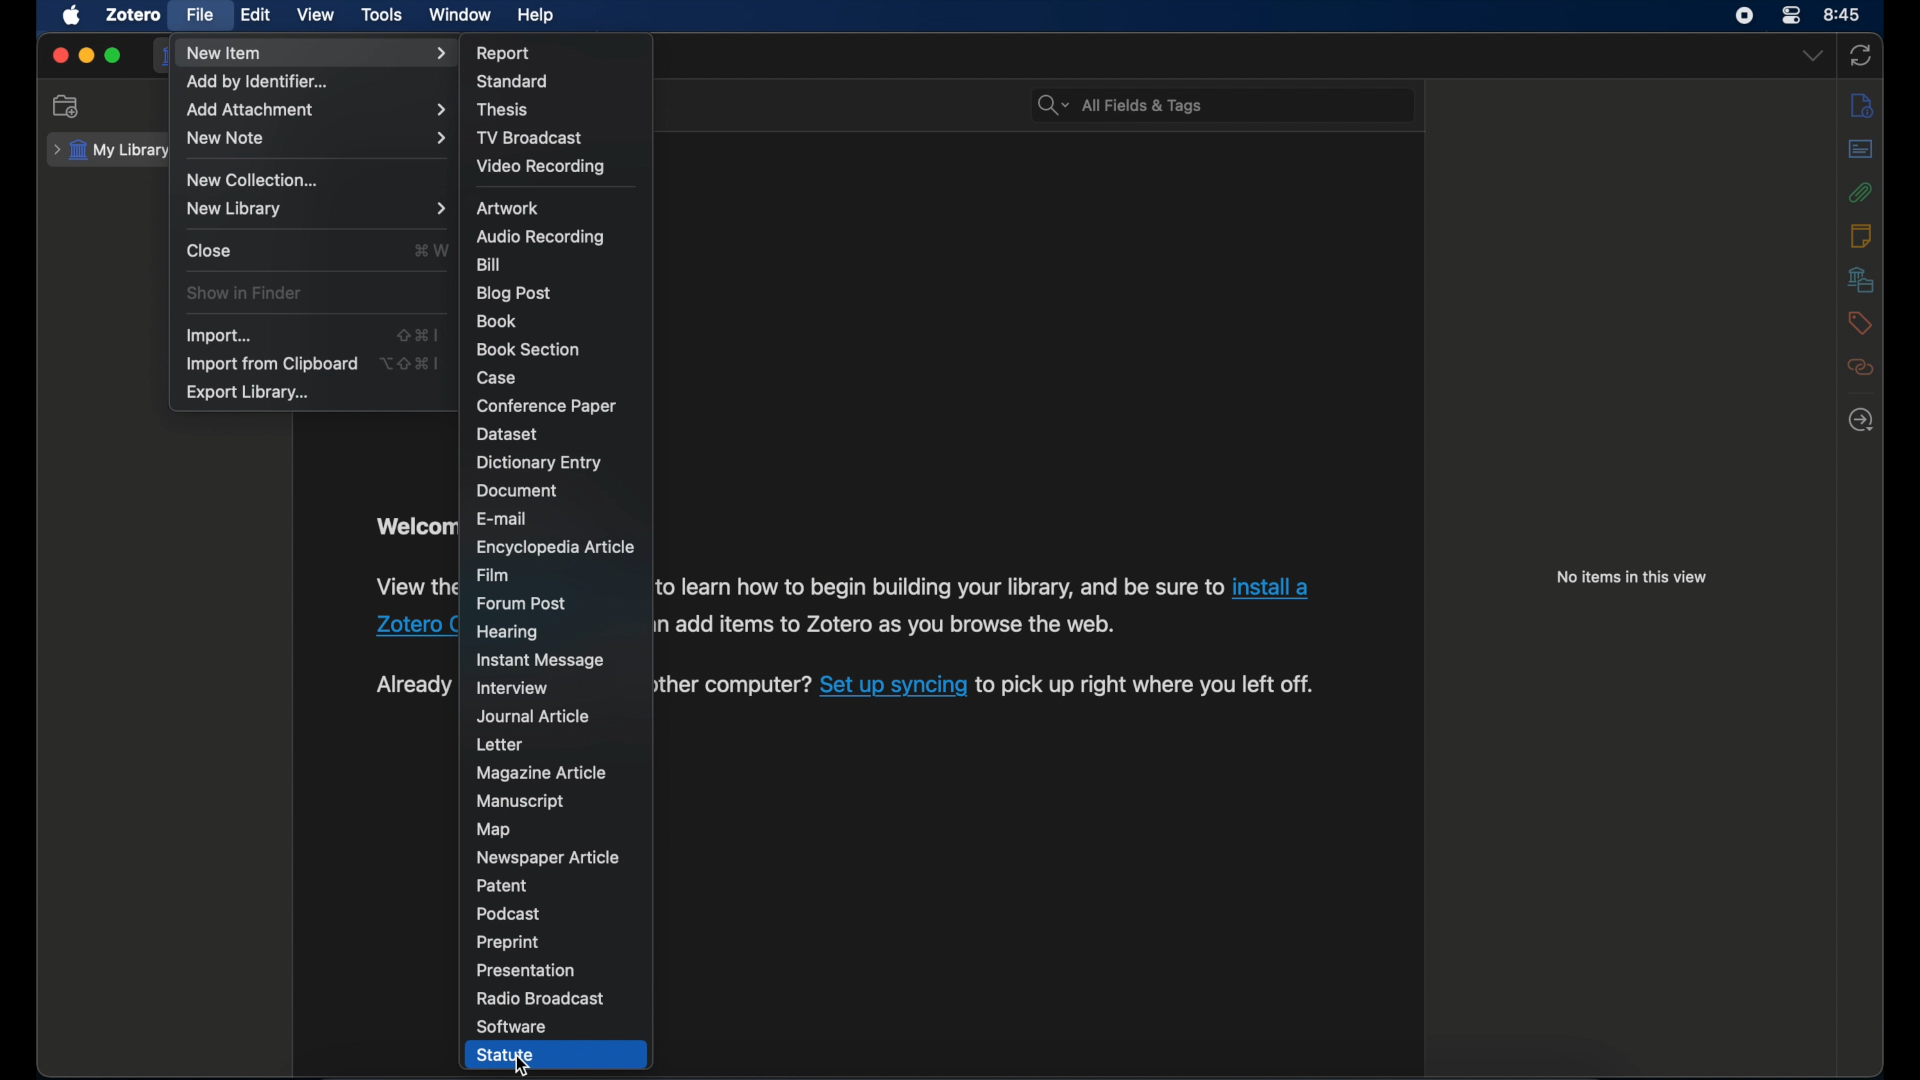  Describe the element at coordinates (1861, 421) in the screenshot. I see `locate` at that location.